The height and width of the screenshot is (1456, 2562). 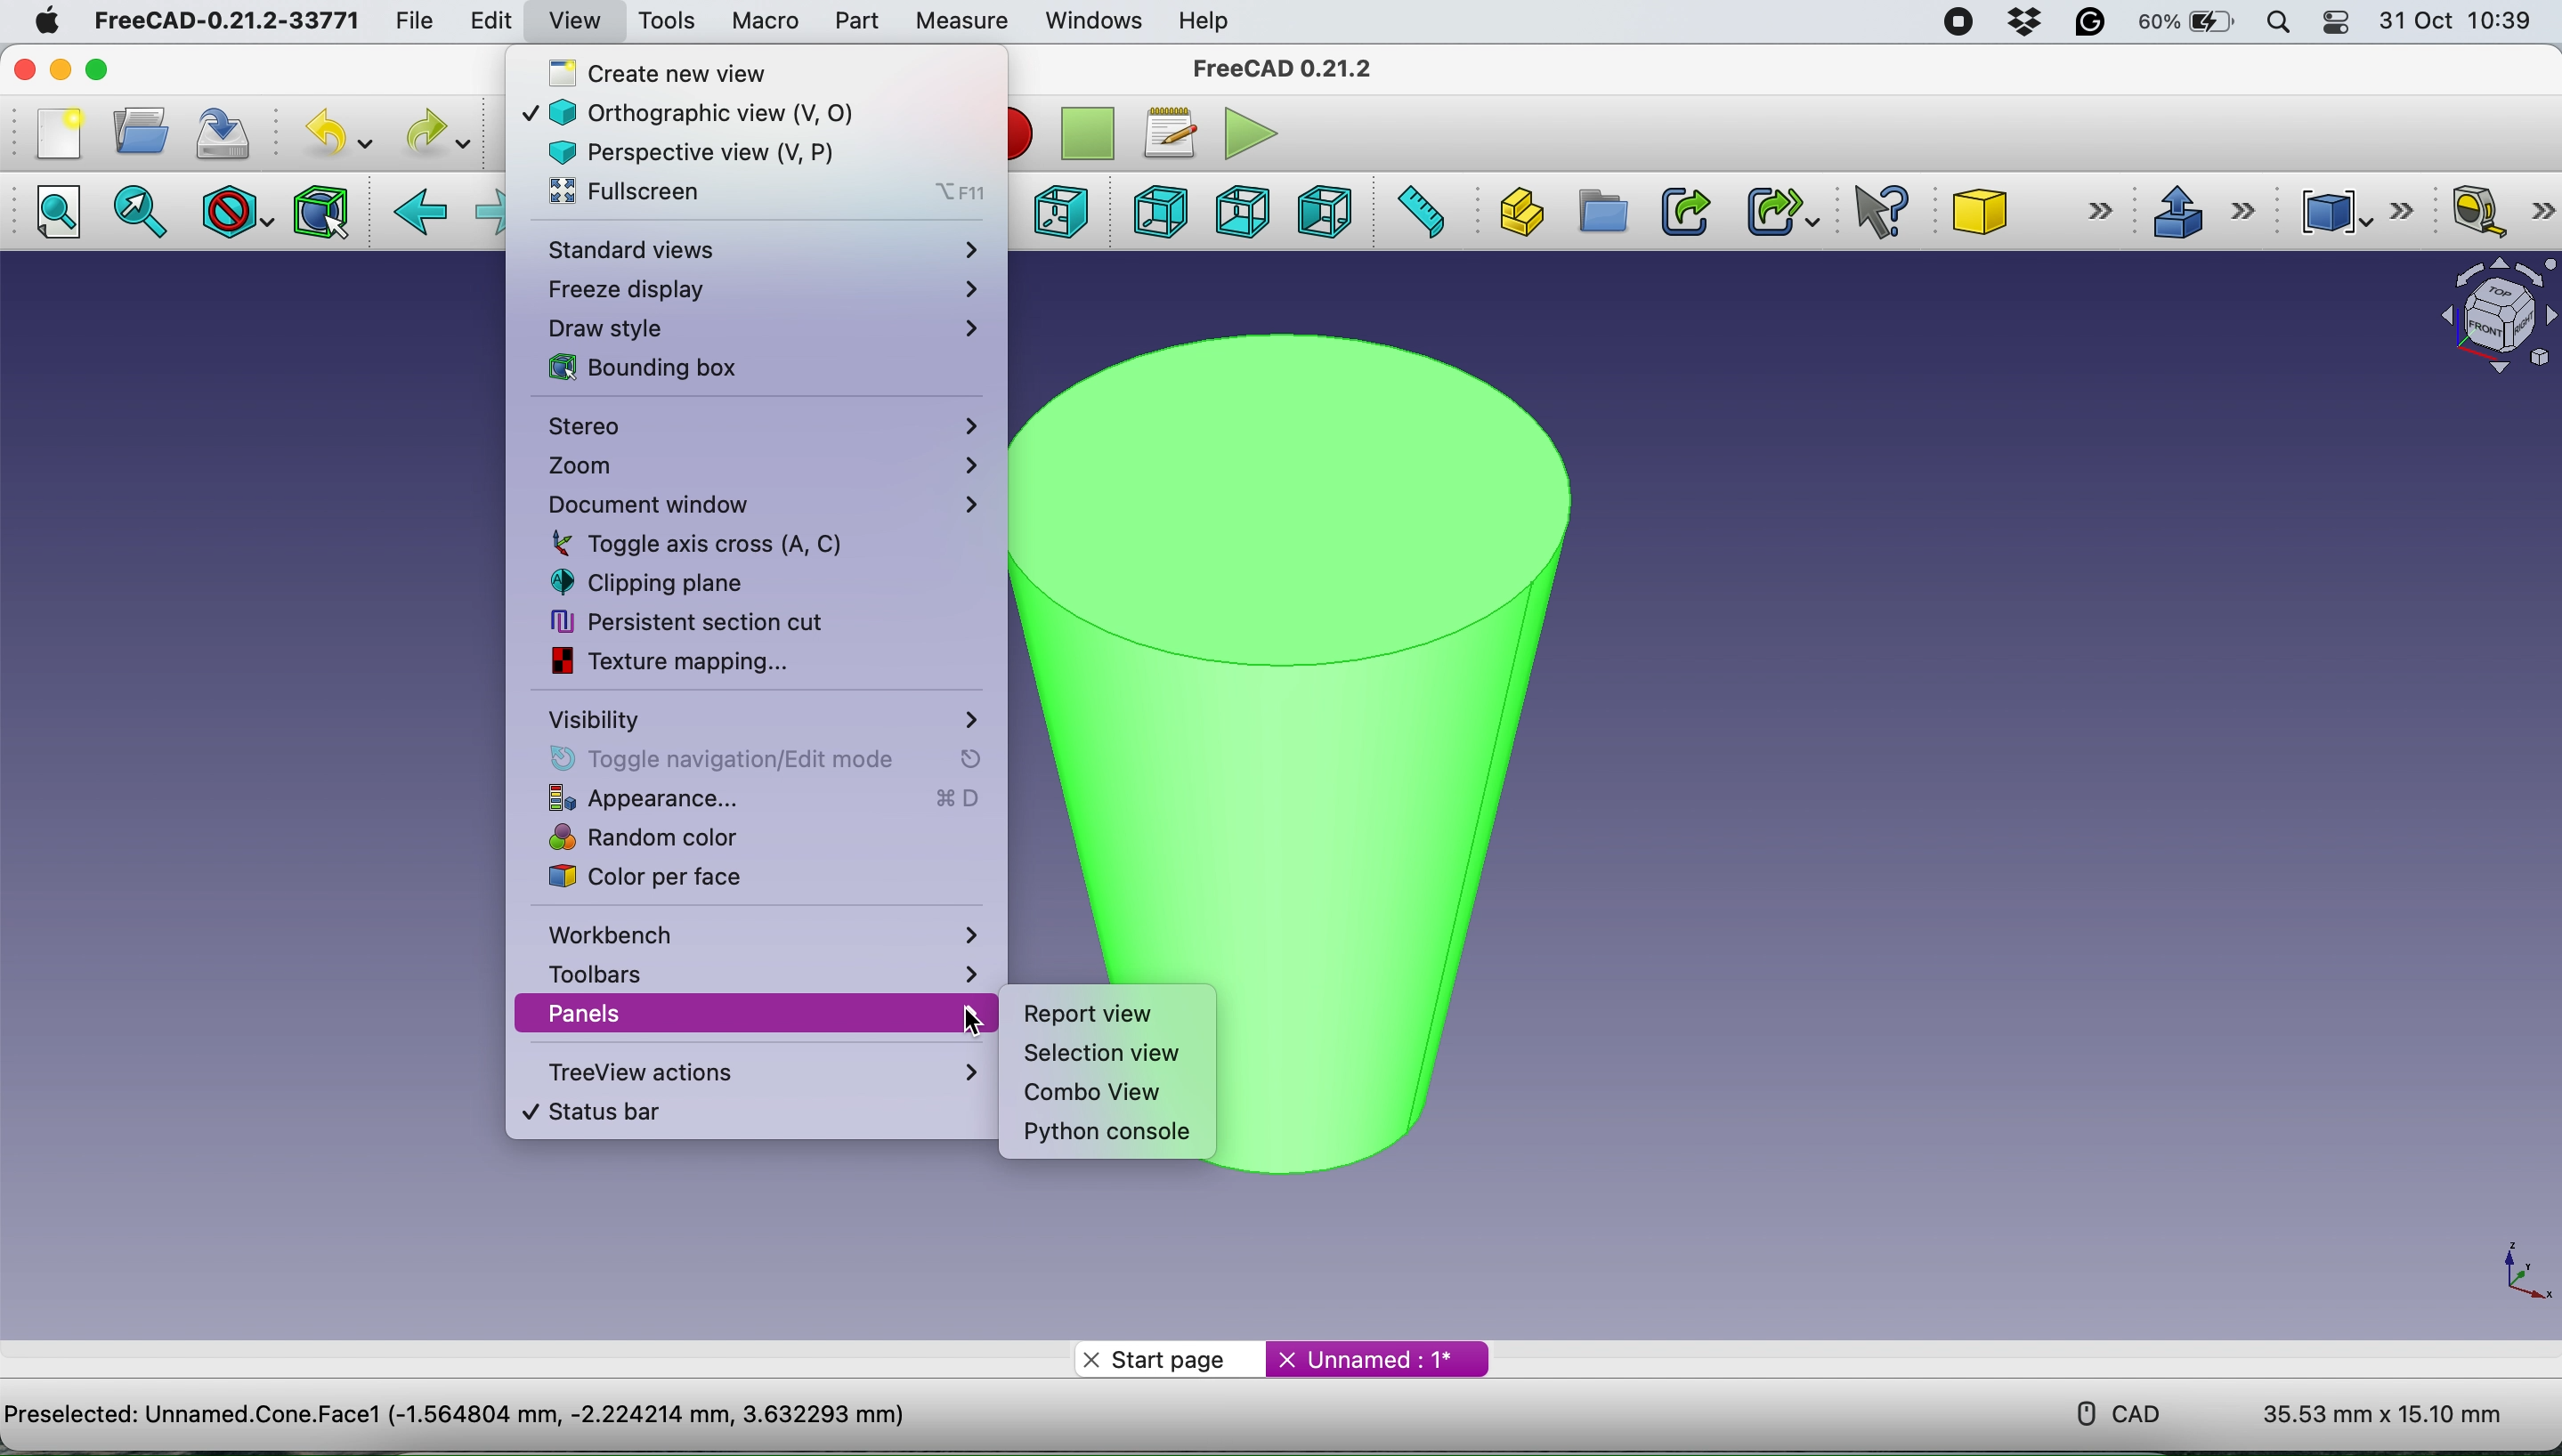 I want to click on workbench, so click(x=765, y=933).